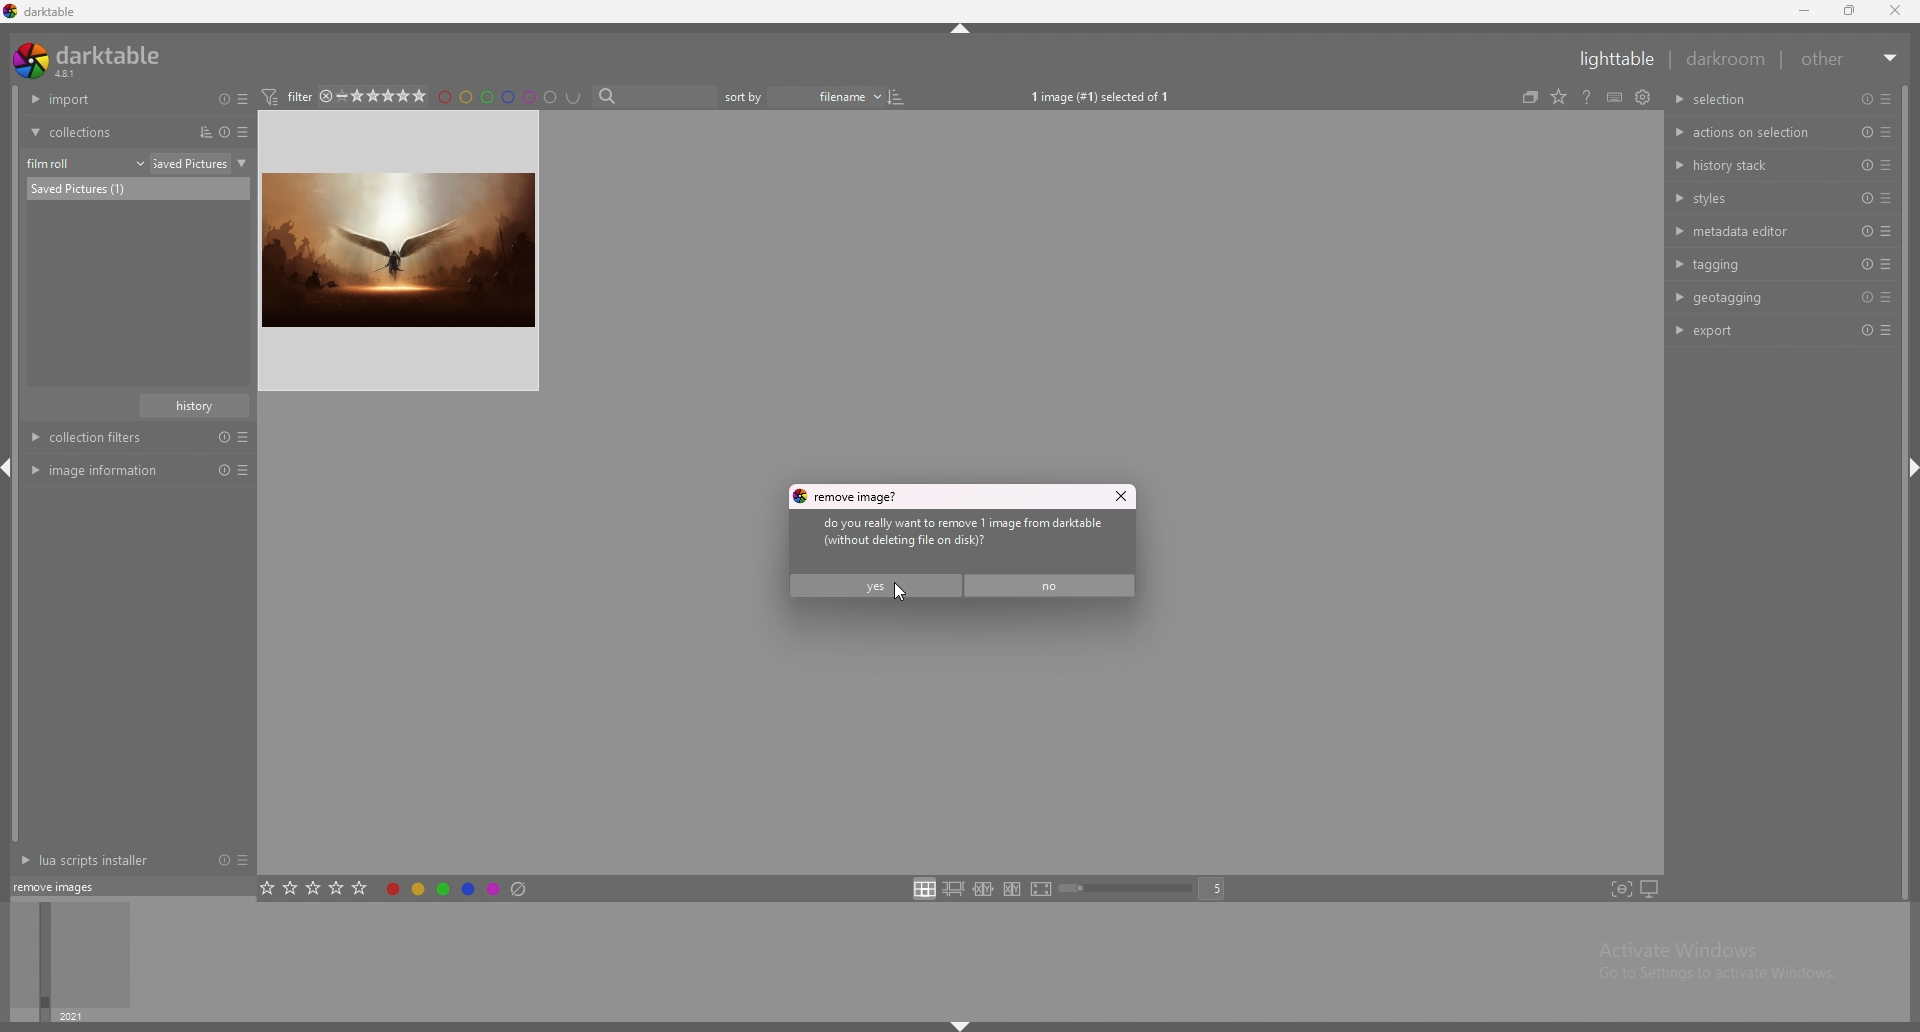 This screenshot has width=1920, height=1032. I want to click on filename, so click(835, 96).